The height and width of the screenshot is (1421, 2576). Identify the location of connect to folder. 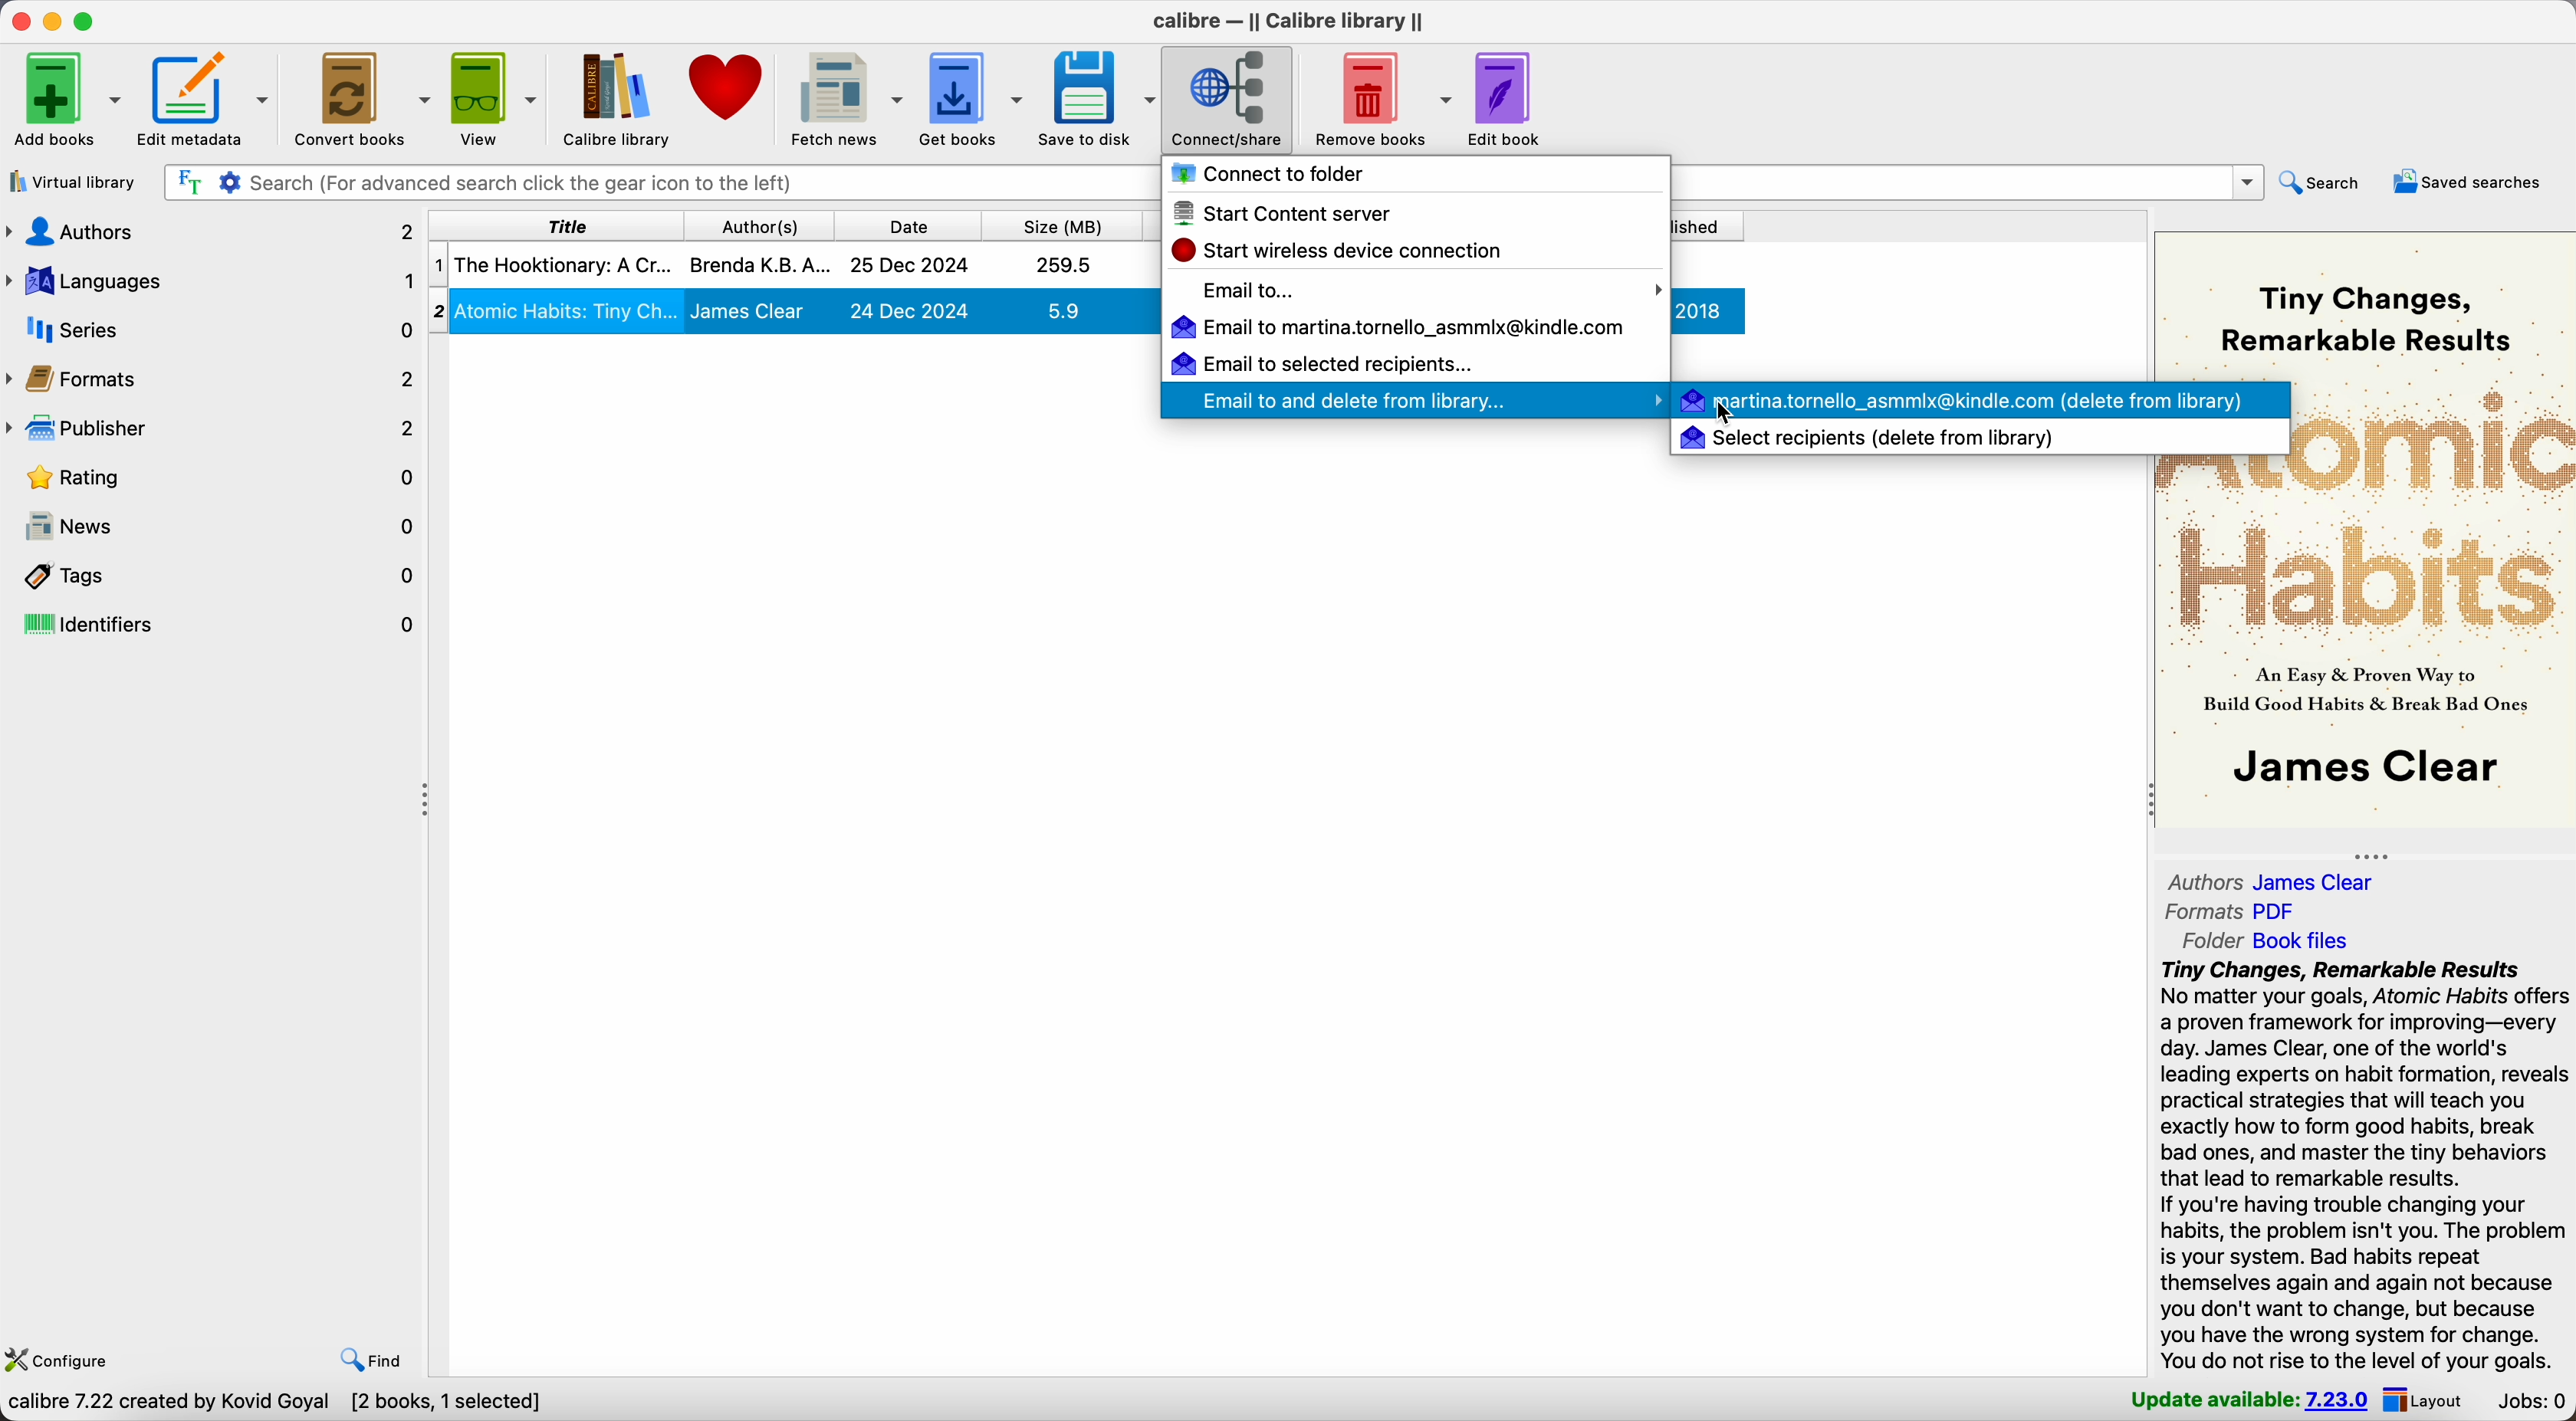
(1277, 178).